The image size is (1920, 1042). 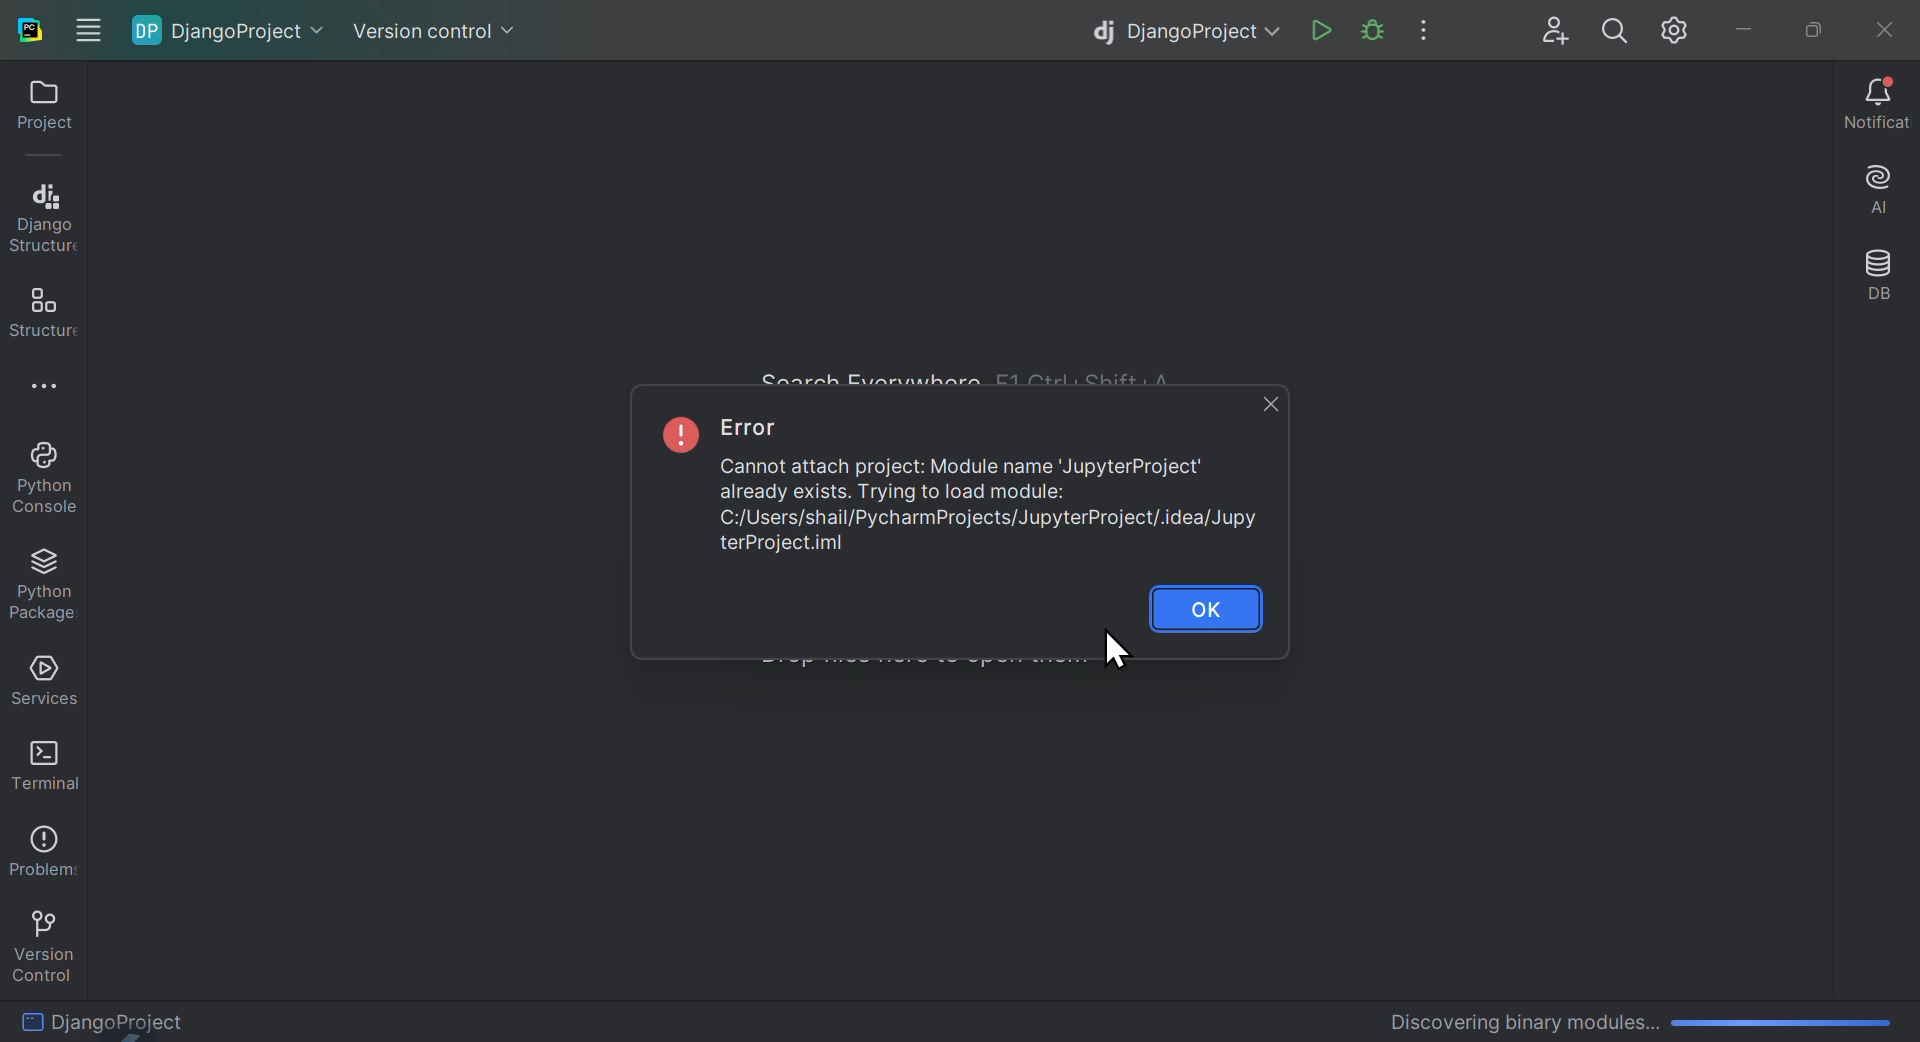 What do you see at coordinates (59, 391) in the screenshot?
I see `More options` at bounding box center [59, 391].